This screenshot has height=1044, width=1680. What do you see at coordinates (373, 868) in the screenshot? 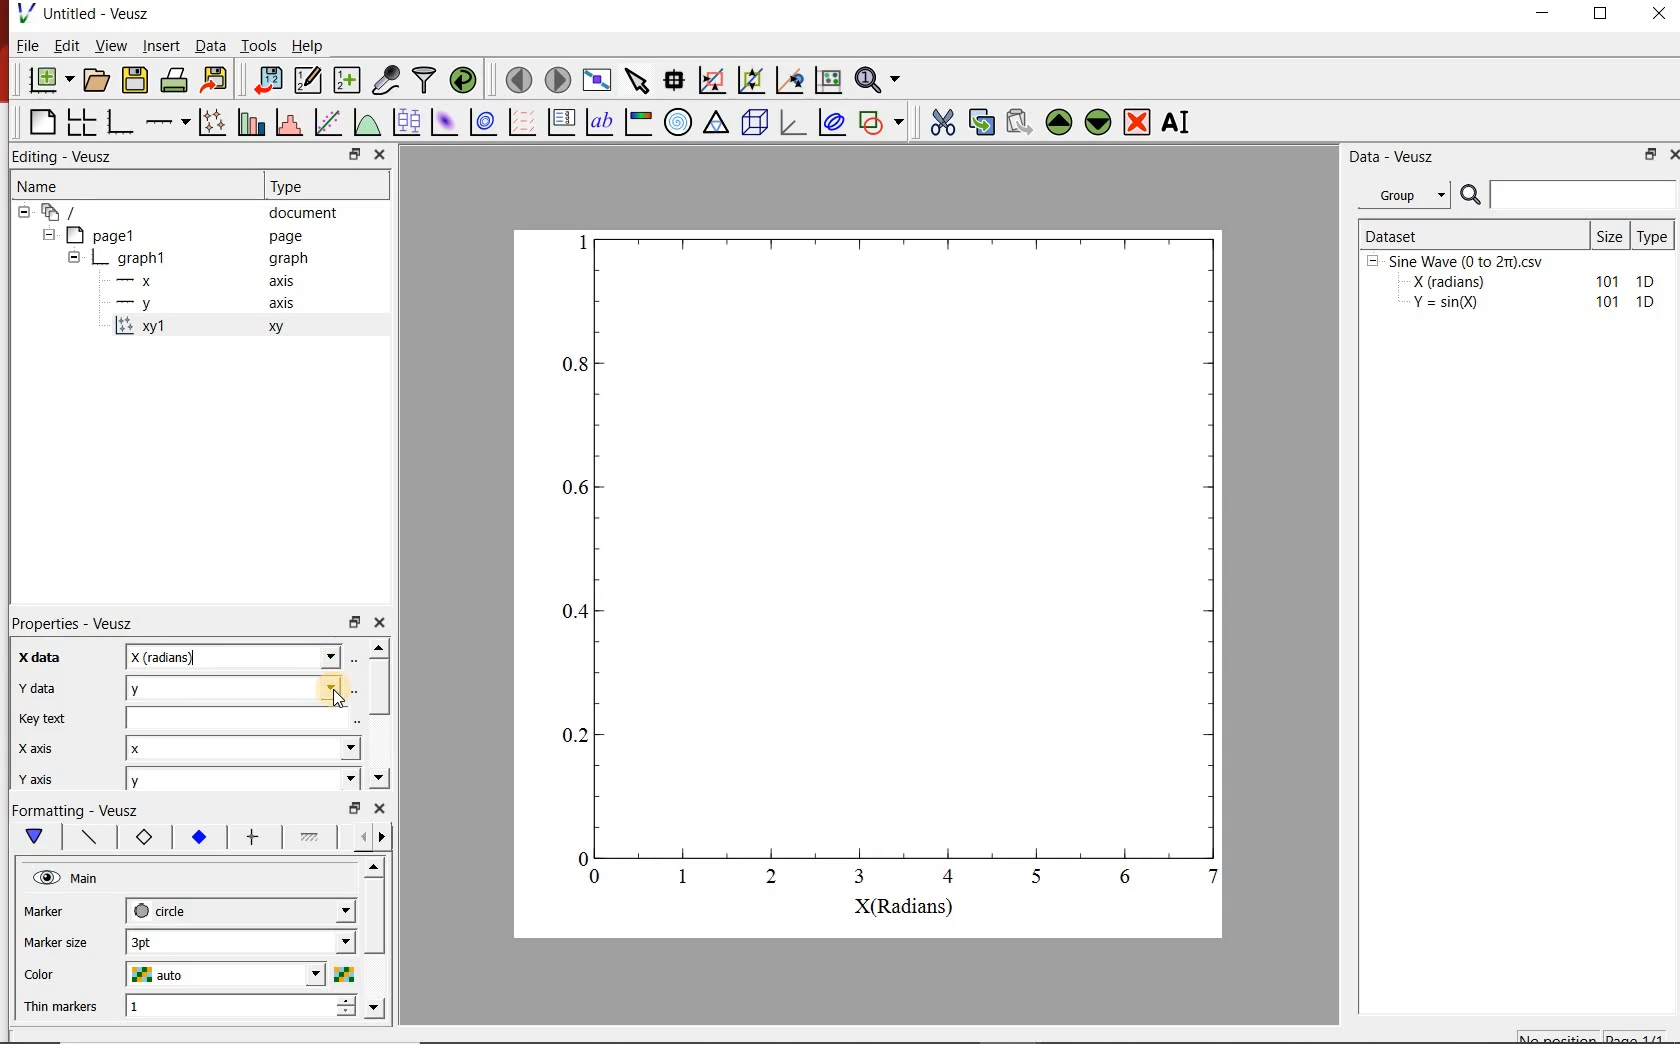
I see `Up` at bounding box center [373, 868].